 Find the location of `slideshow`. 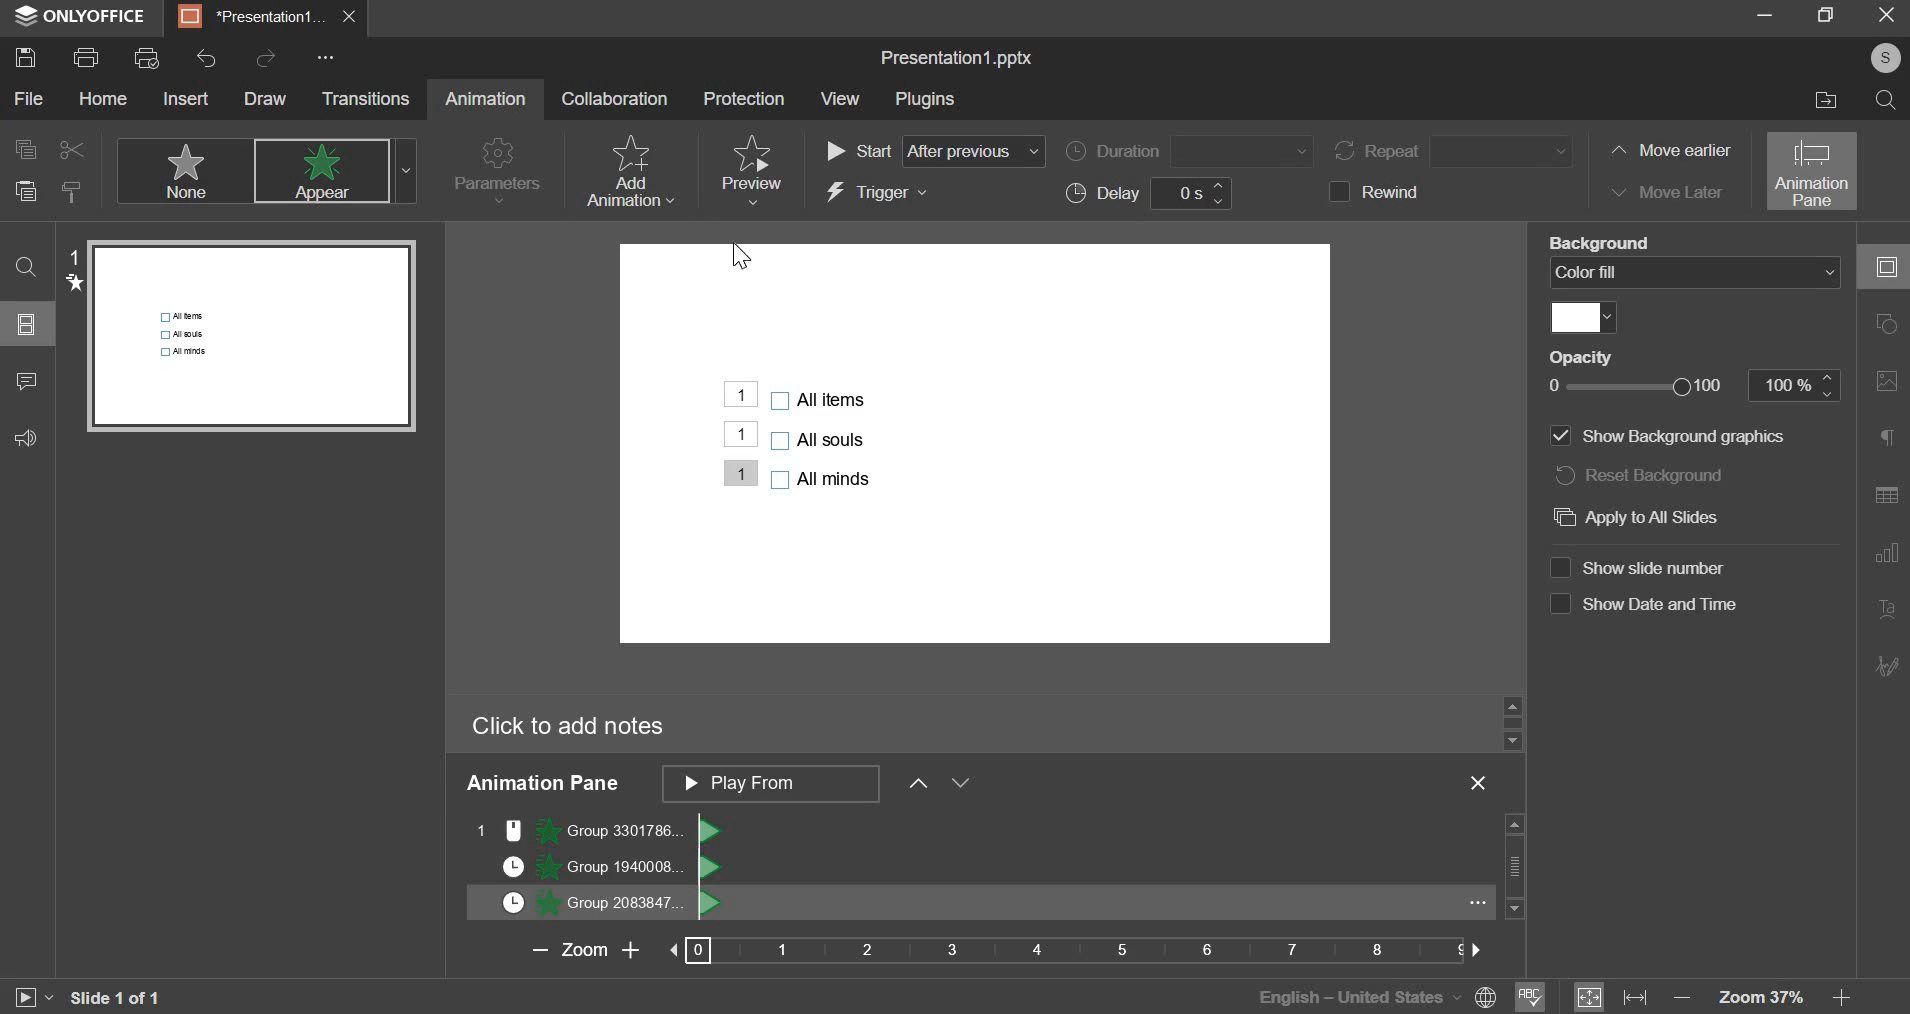

slideshow is located at coordinates (32, 995).